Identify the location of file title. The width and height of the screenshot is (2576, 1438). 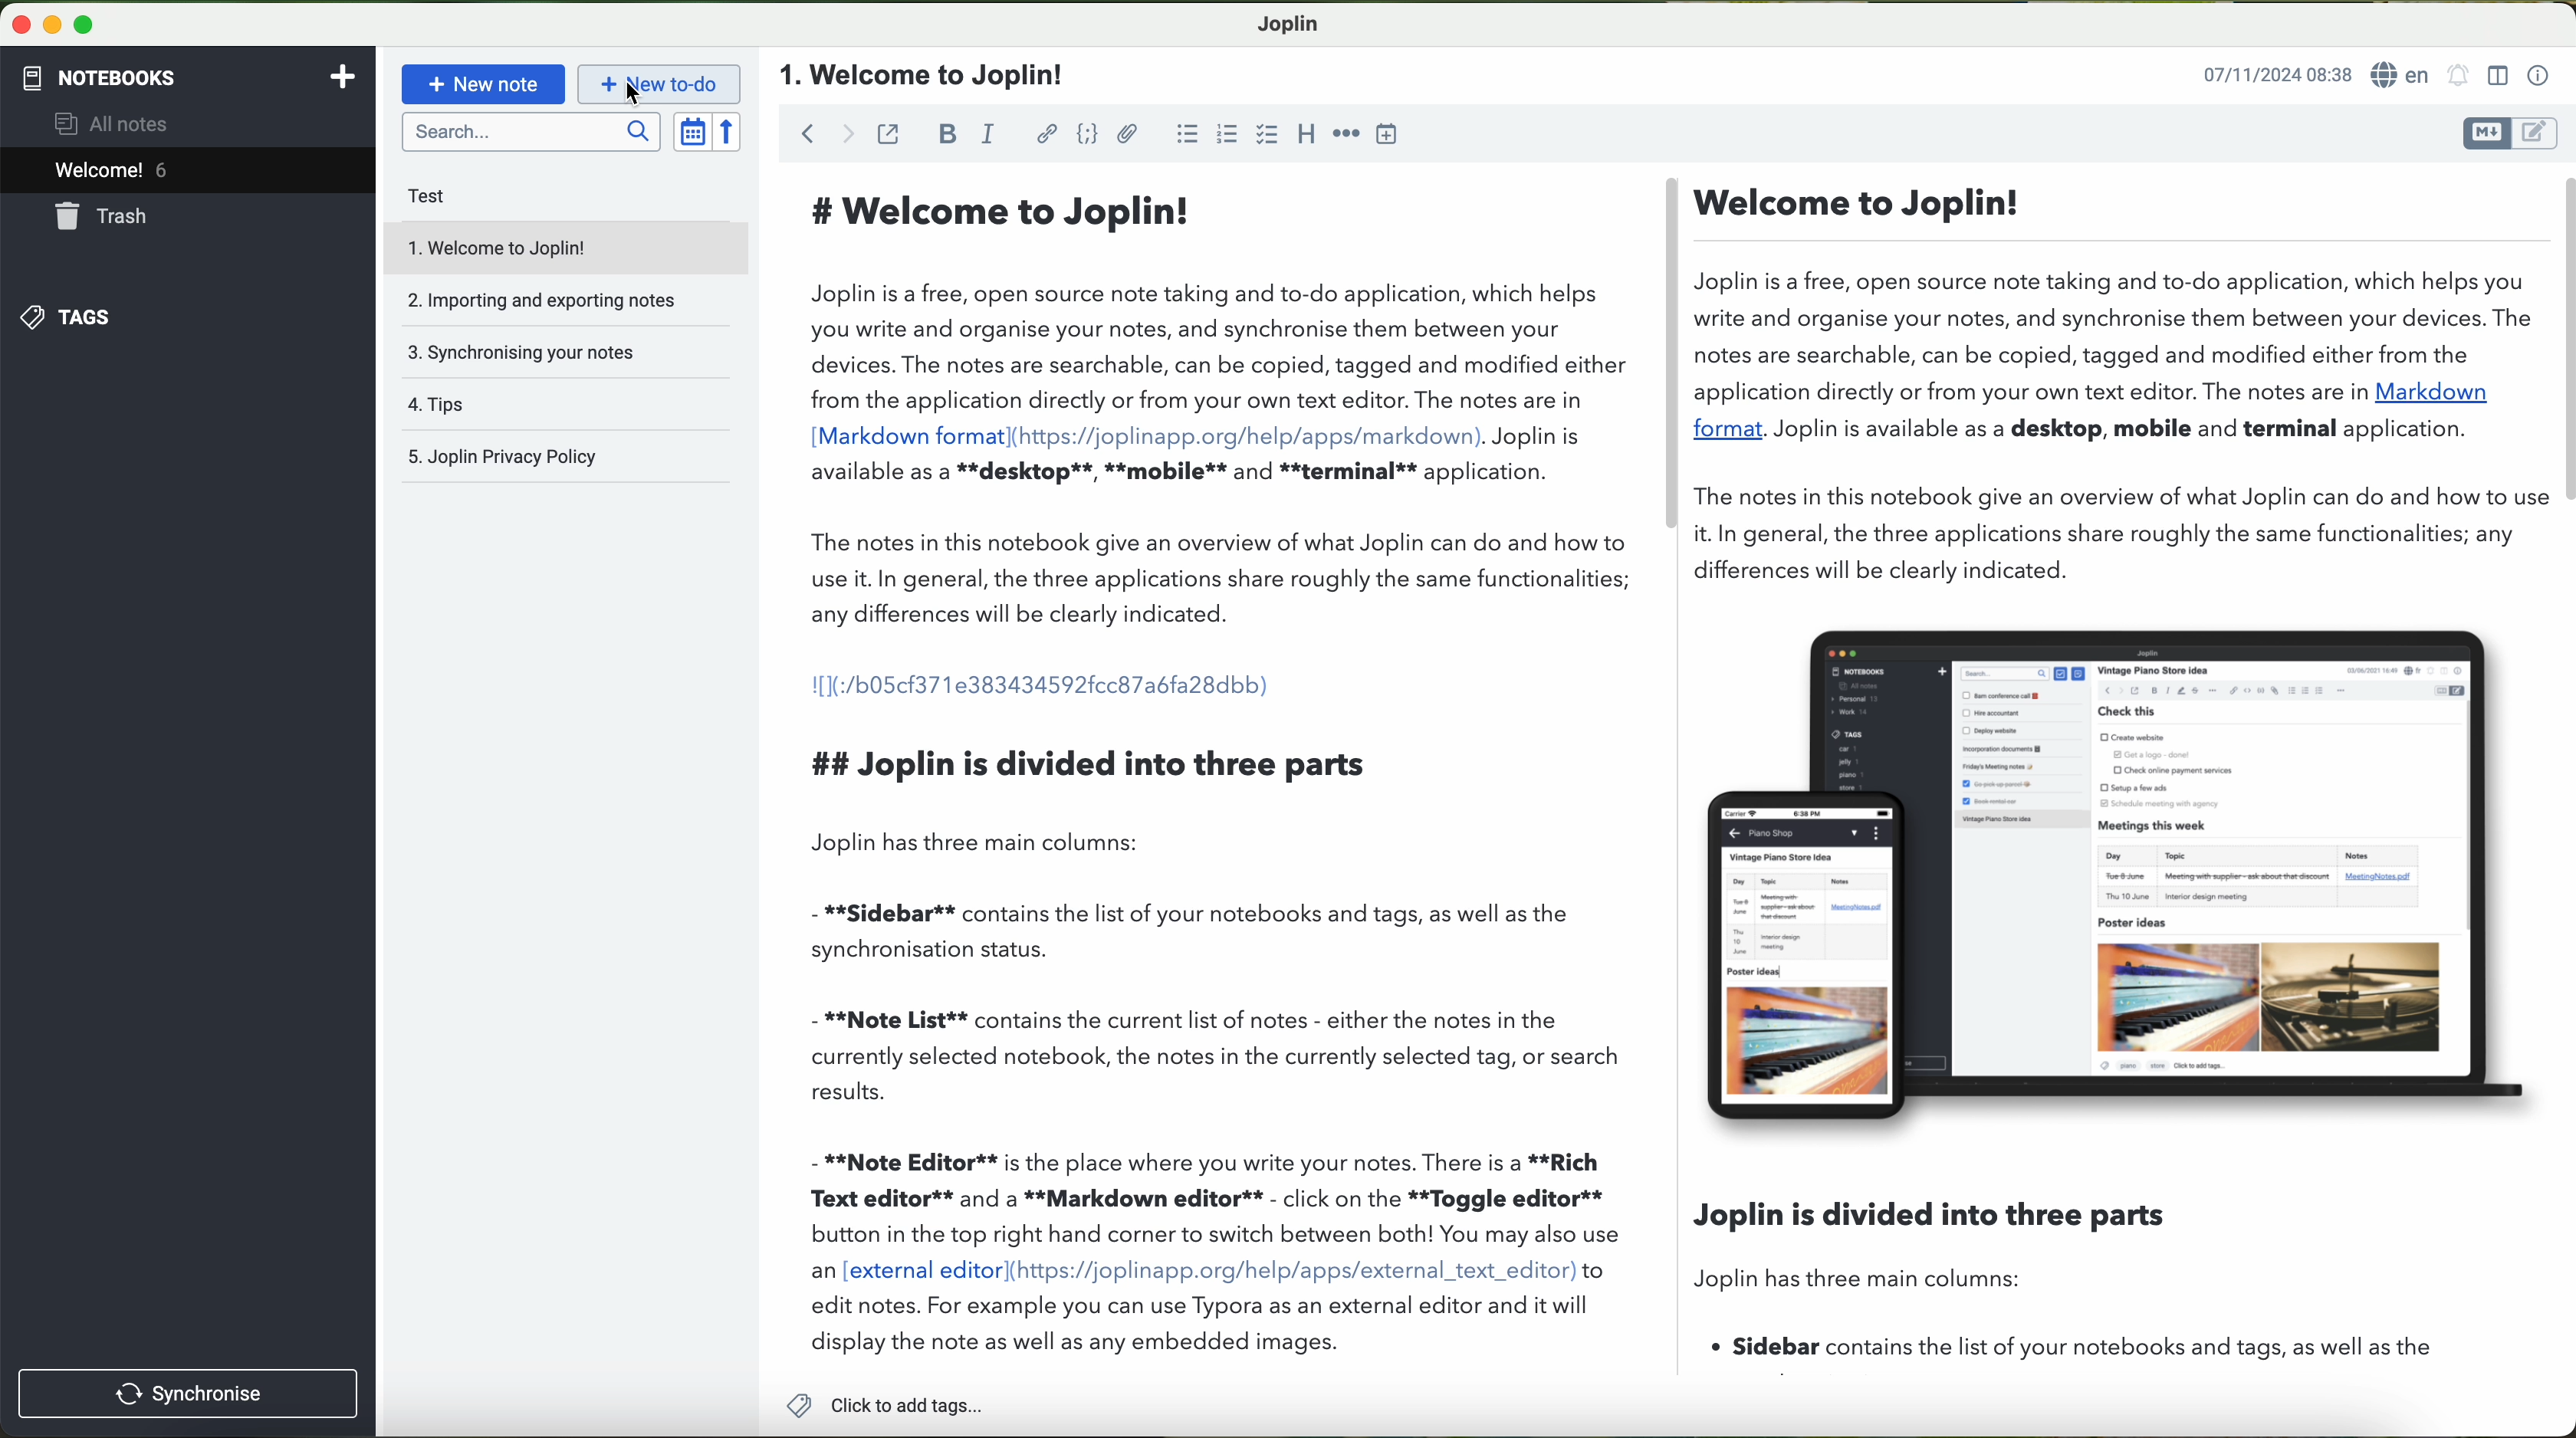
(927, 76).